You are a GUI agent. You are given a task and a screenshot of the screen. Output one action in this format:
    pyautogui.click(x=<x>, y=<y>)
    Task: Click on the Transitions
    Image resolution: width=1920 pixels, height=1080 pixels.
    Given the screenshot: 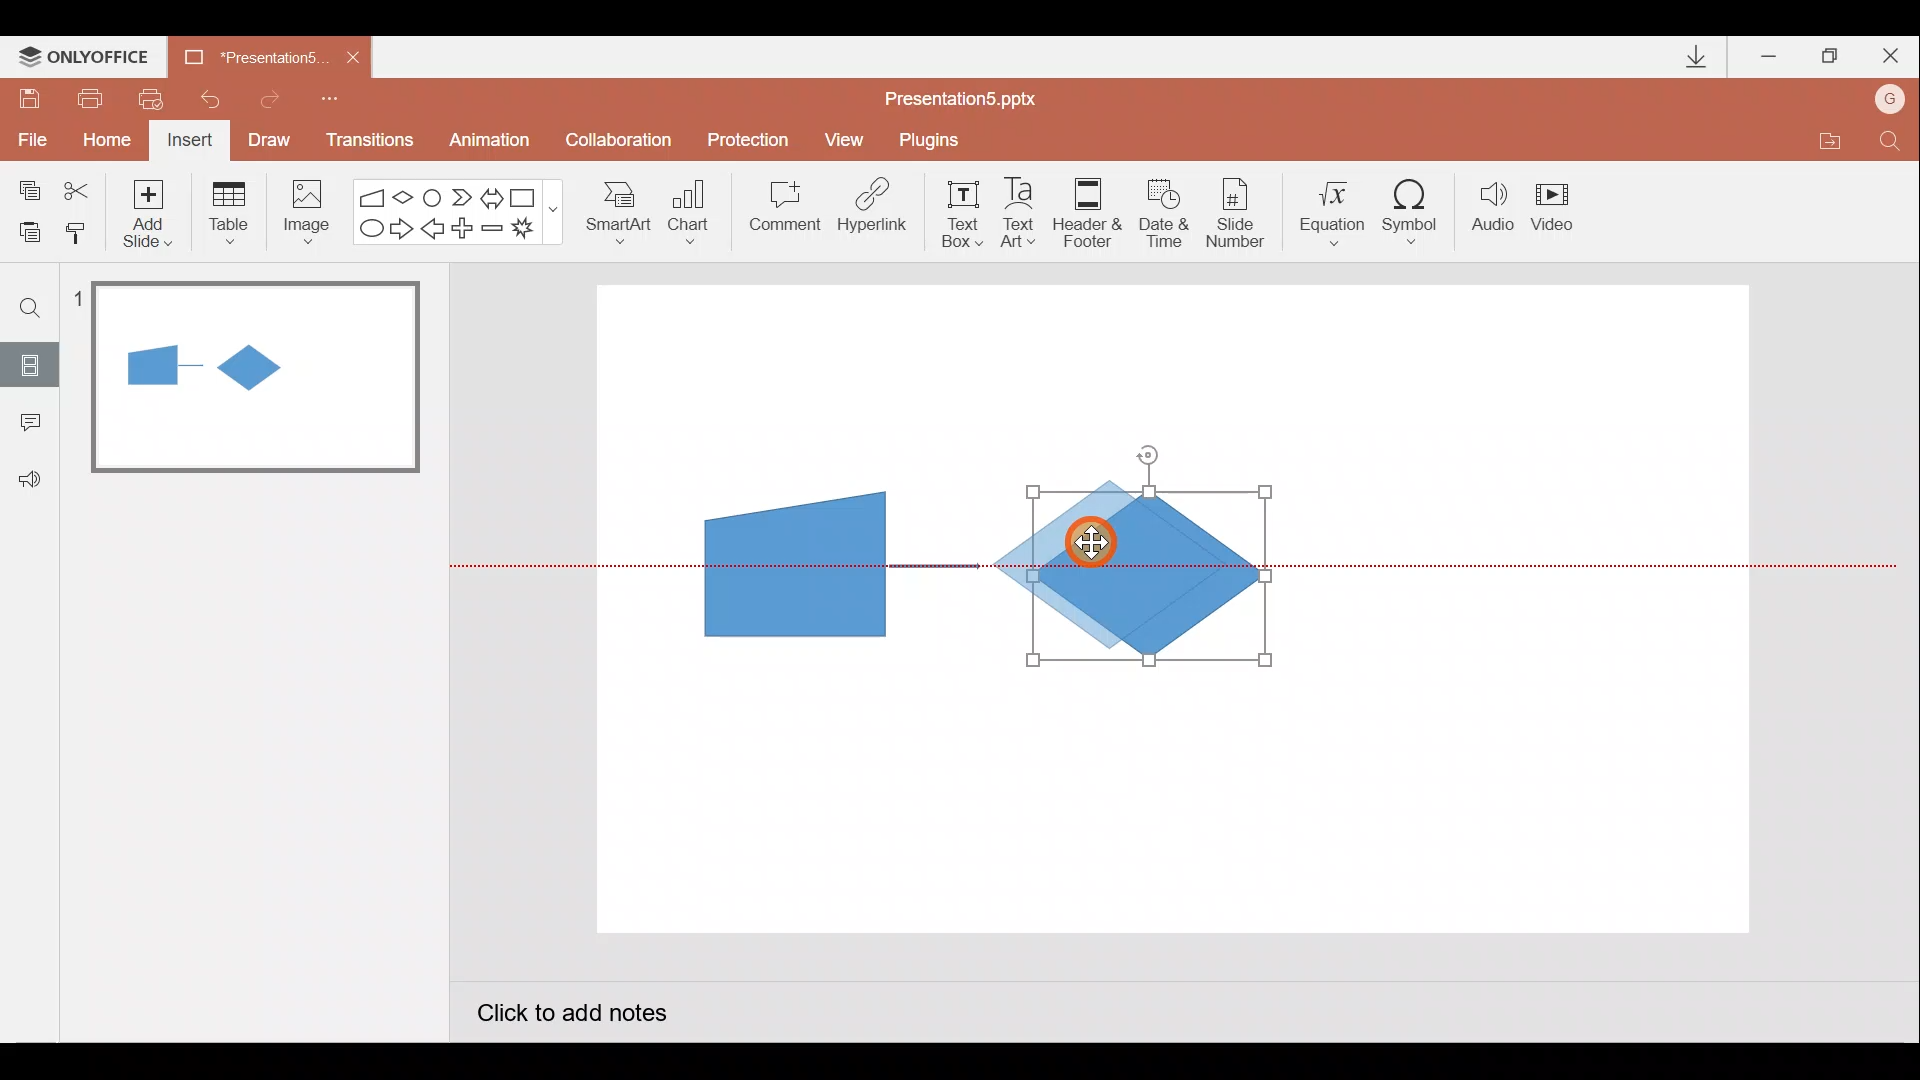 What is the action you would take?
    pyautogui.click(x=366, y=142)
    